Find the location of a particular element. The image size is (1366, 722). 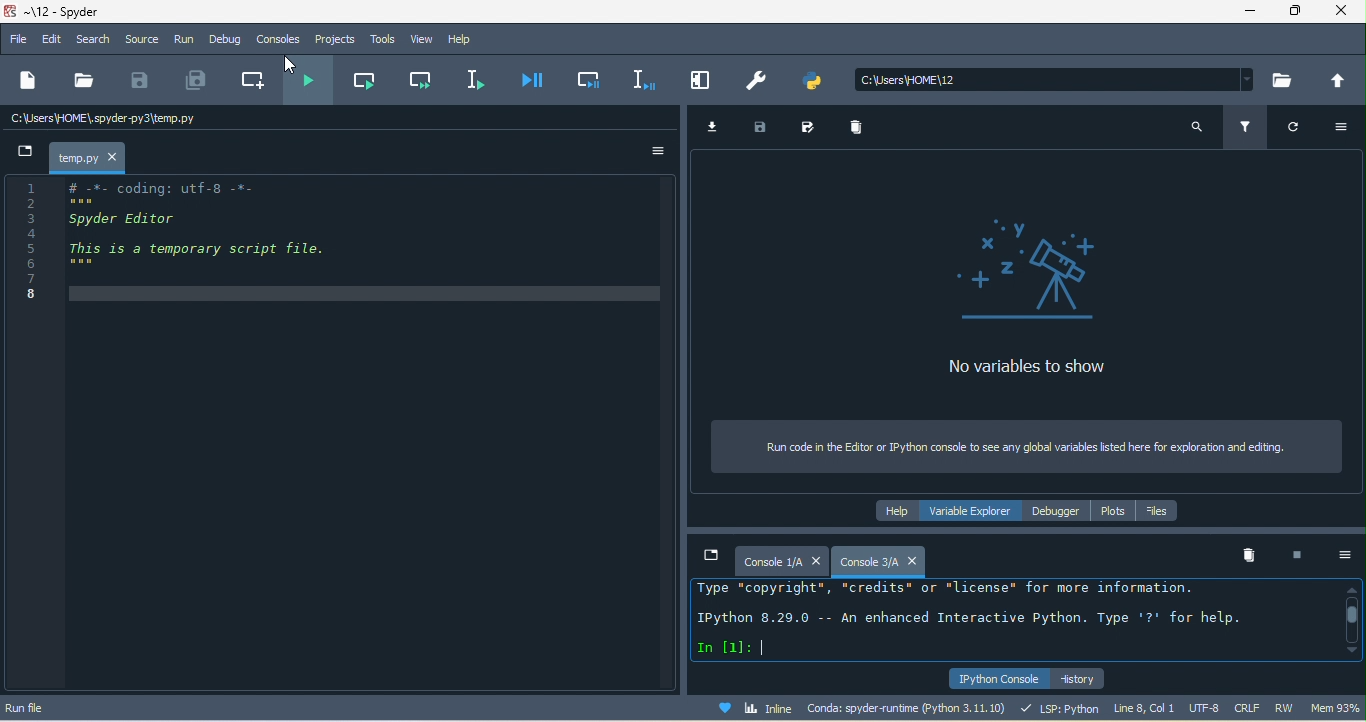

rw is located at coordinates (1282, 707).